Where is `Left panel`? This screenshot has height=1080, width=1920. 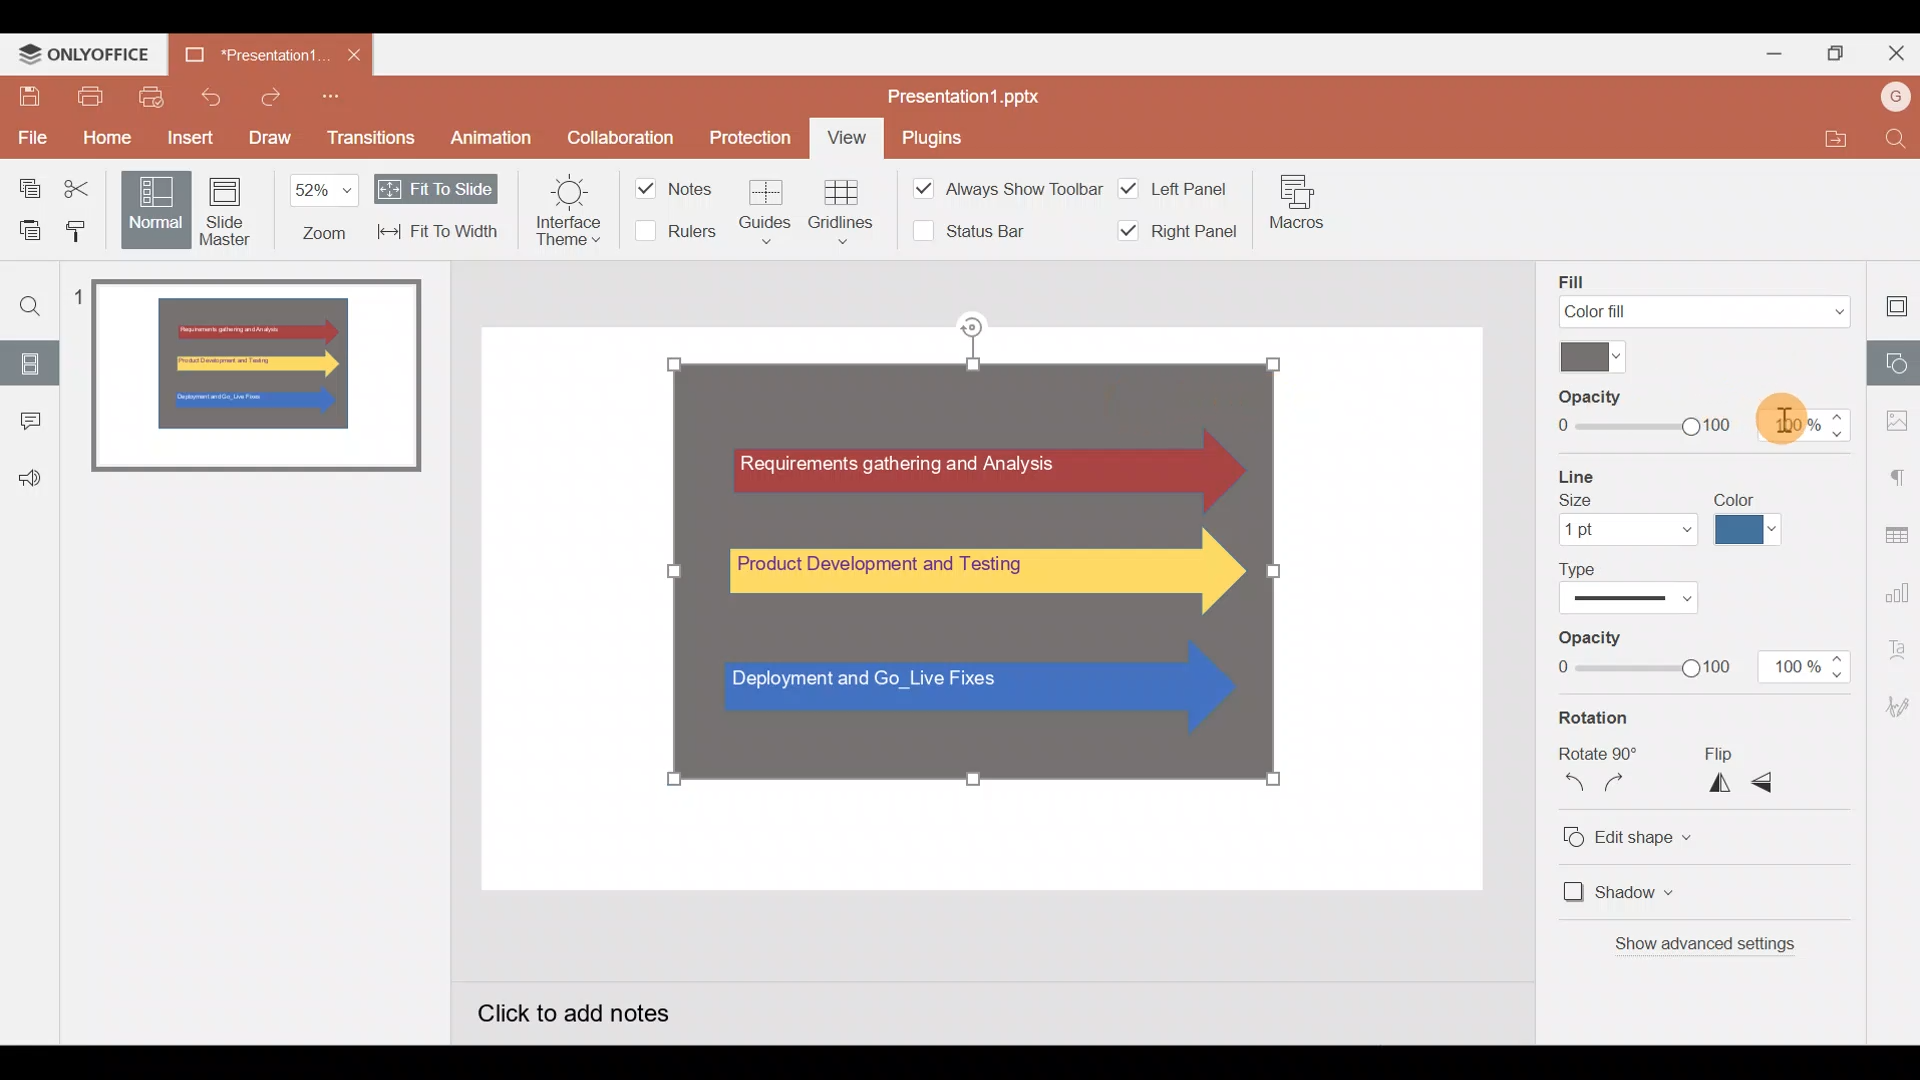
Left panel is located at coordinates (1175, 186).